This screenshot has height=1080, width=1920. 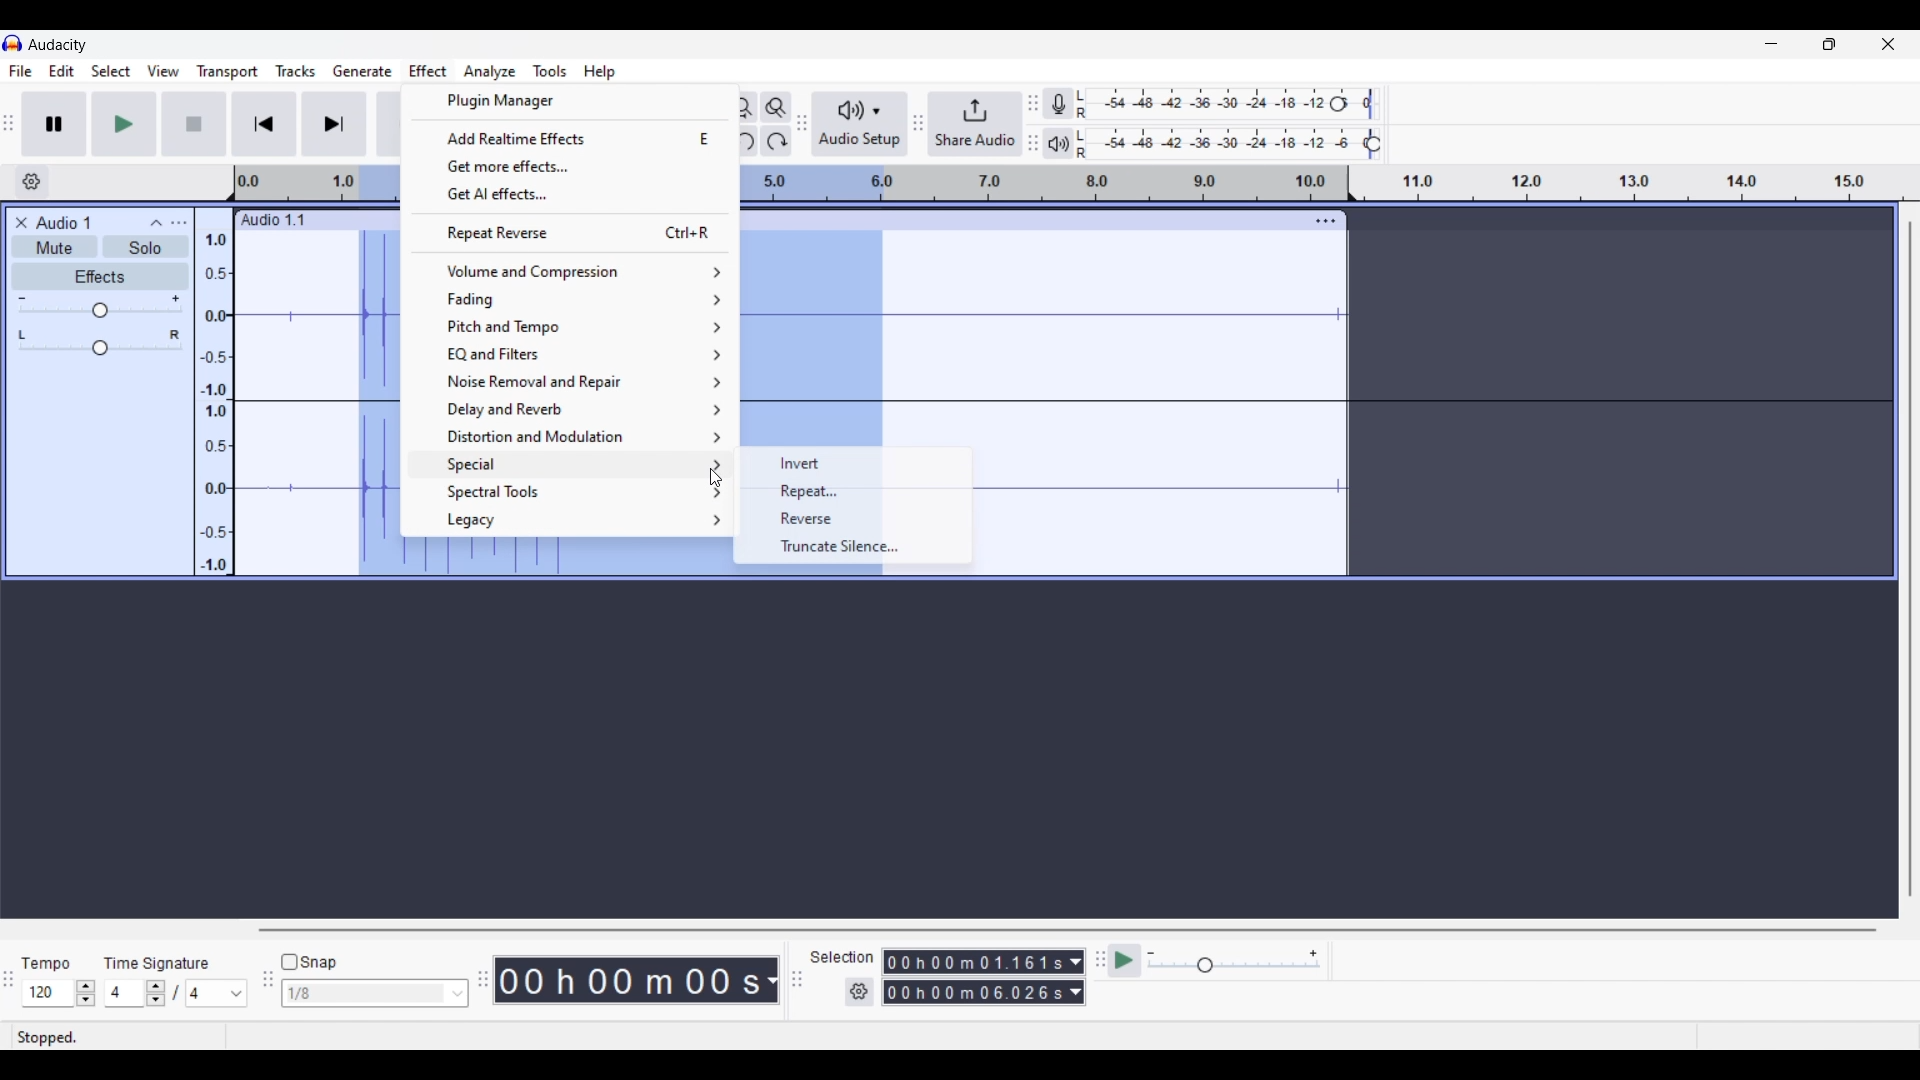 What do you see at coordinates (100, 276) in the screenshot?
I see `Effects` at bounding box center [100, 276].